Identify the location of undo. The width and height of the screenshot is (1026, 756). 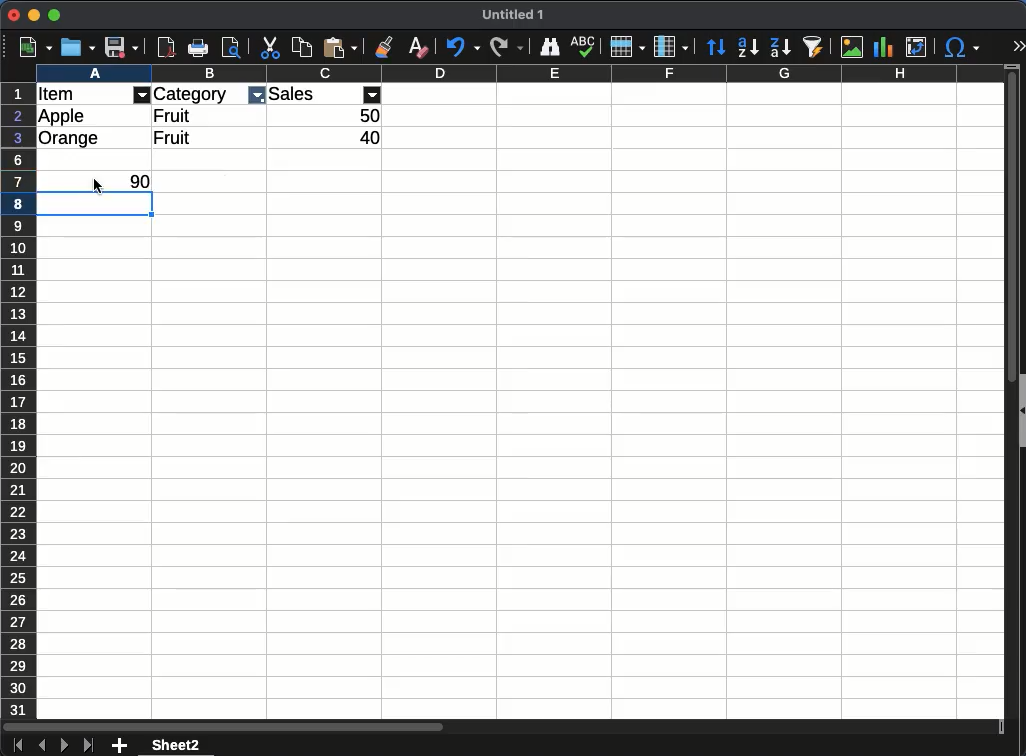
(462, 48).